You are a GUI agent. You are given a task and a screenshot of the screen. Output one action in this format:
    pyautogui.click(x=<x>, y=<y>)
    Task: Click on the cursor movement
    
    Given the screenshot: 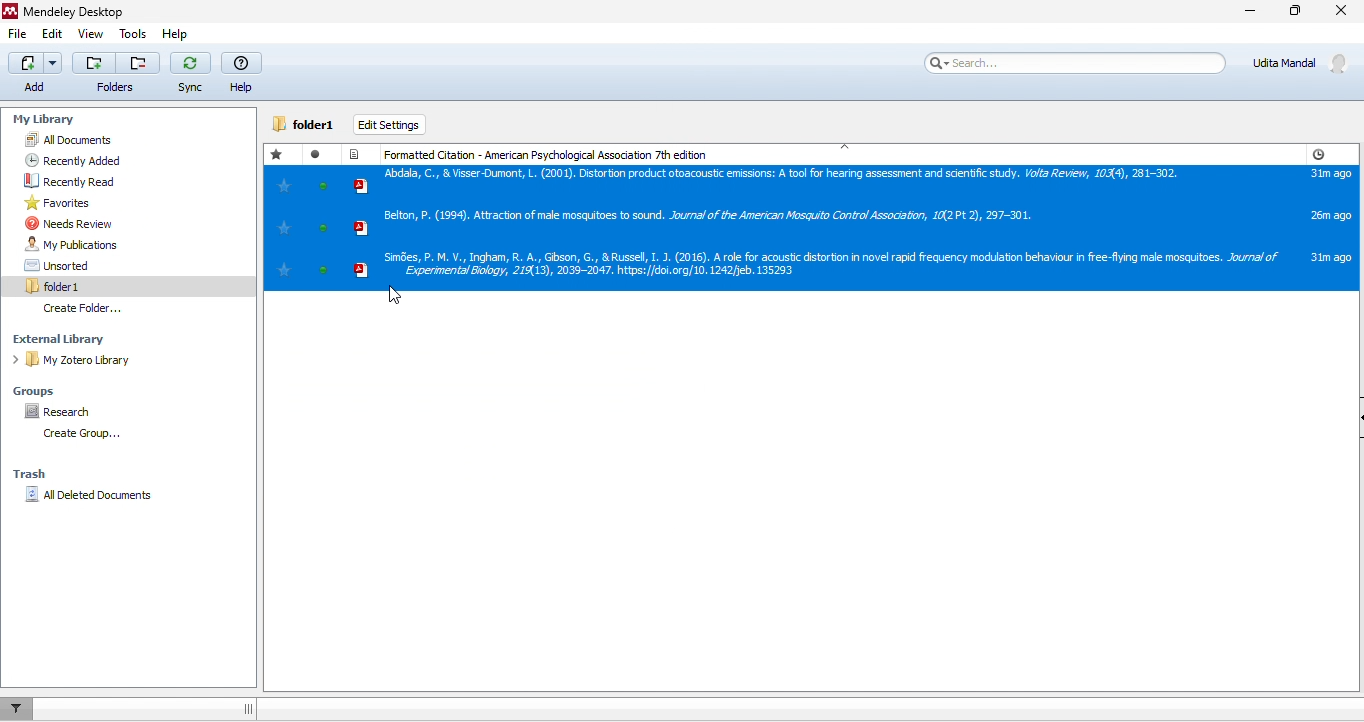 What is the action you would take?
    pyautogui.click(x=395, y=294)
    